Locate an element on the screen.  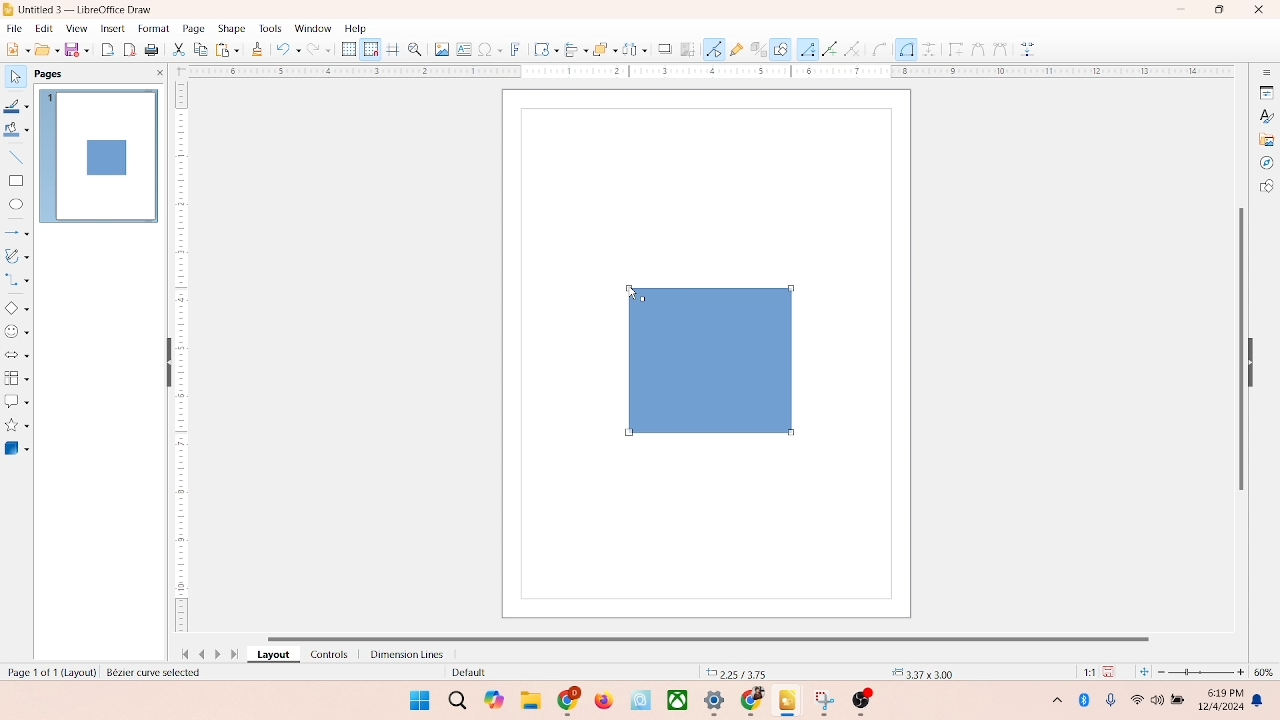
folders is located at coordinates (530, 698).